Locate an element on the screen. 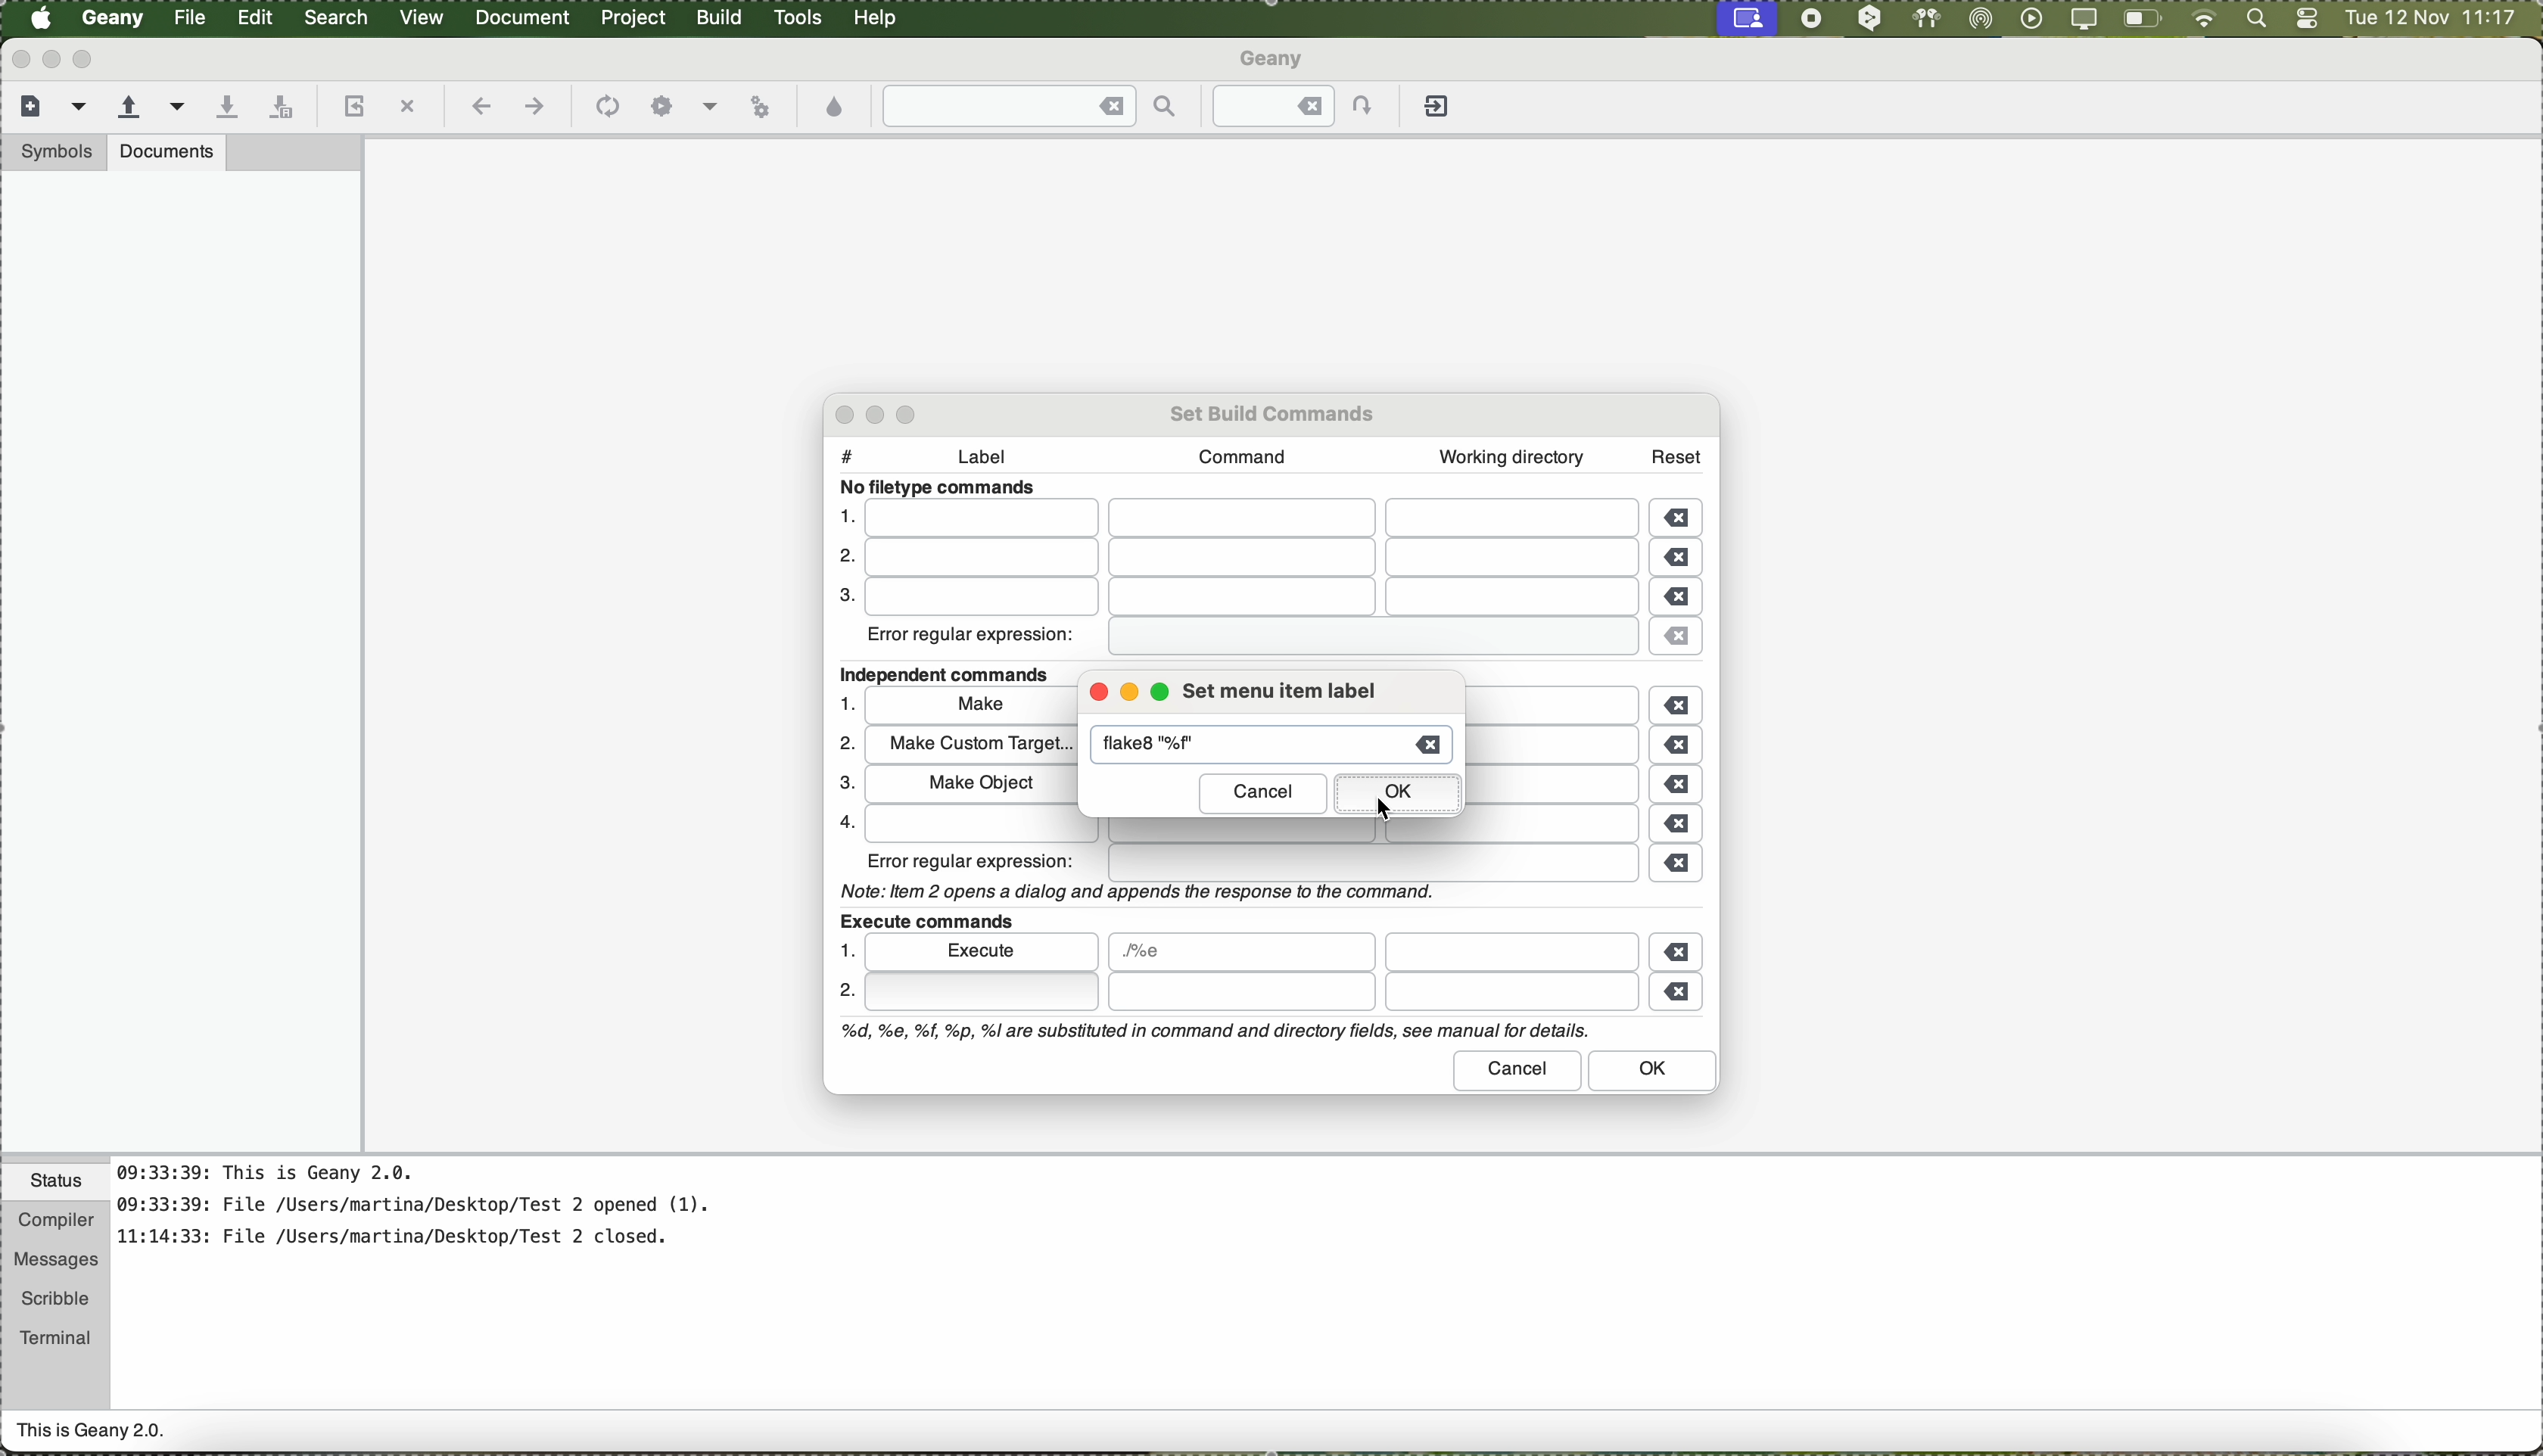 The height and width of the screenshot is (1456, 2543). filetype commands is located at coordinates (944, 488).